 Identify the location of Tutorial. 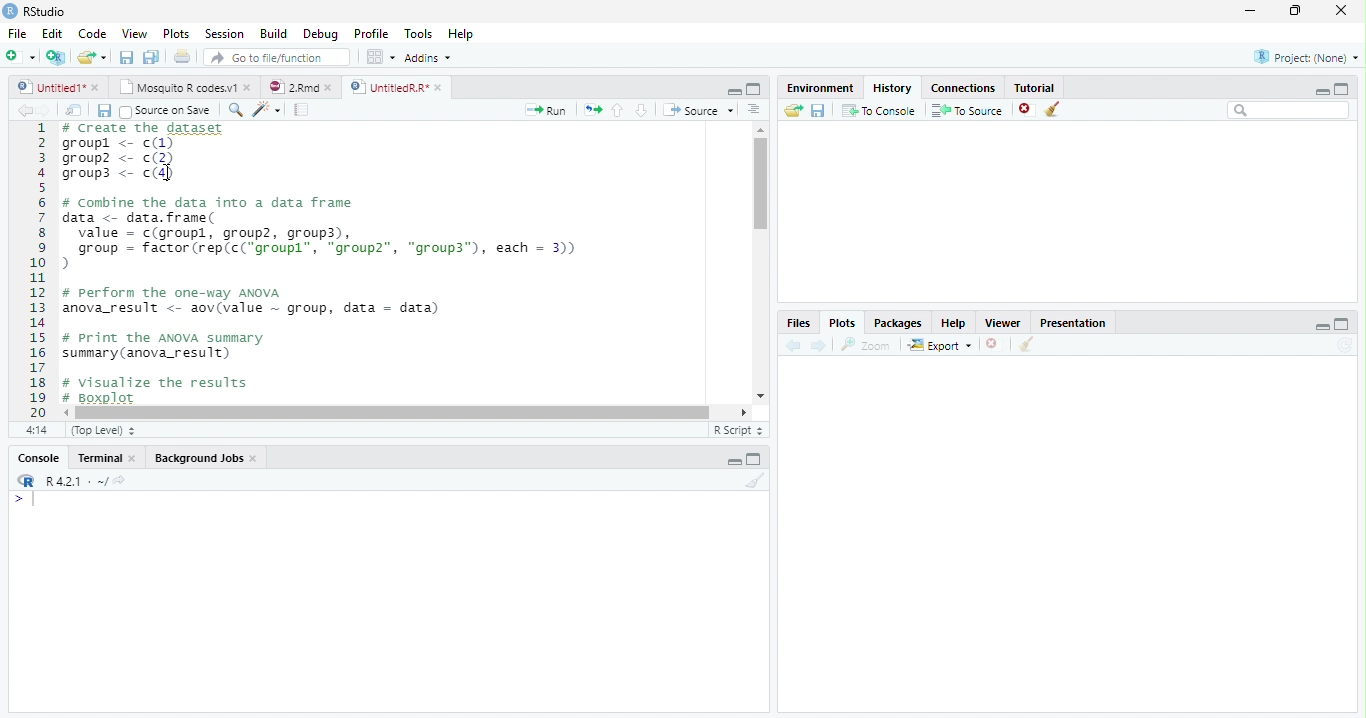
(1036, 86).